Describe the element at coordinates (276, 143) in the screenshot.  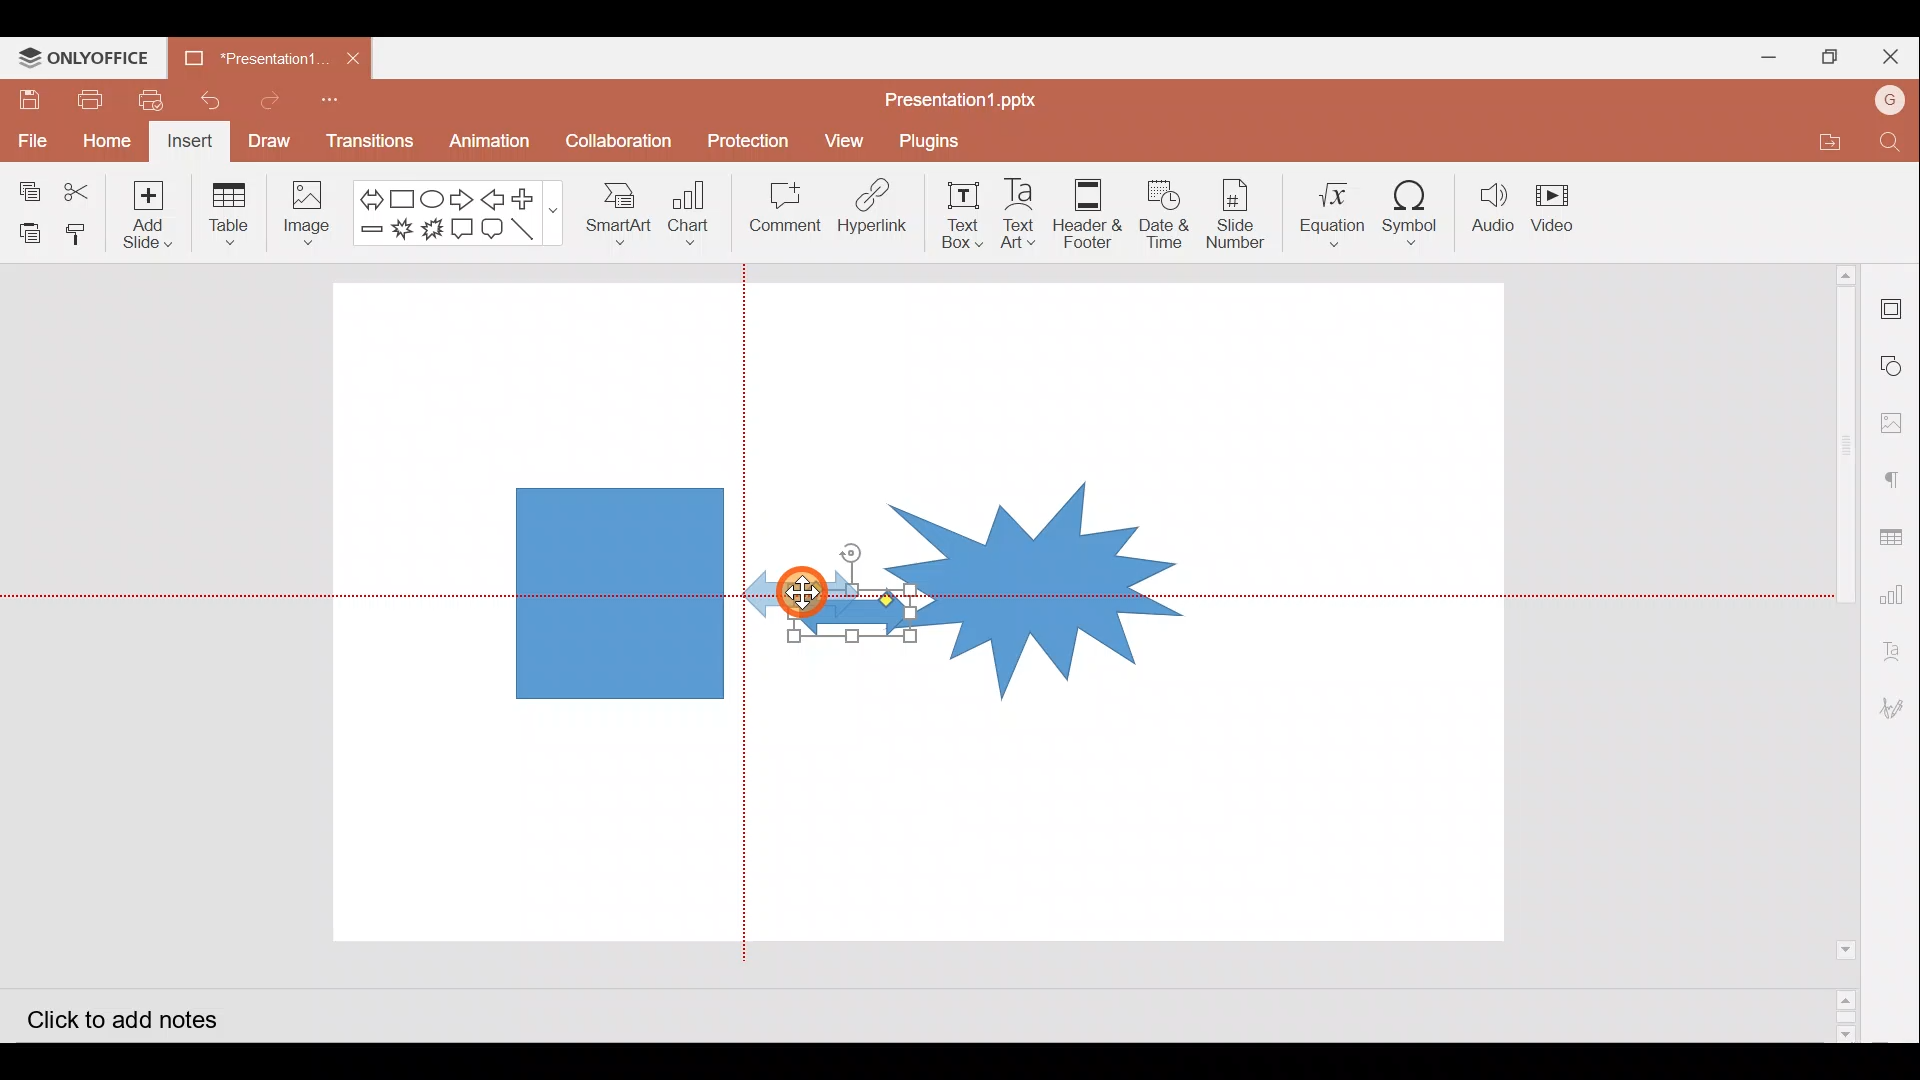
I see `Draw` at that location.